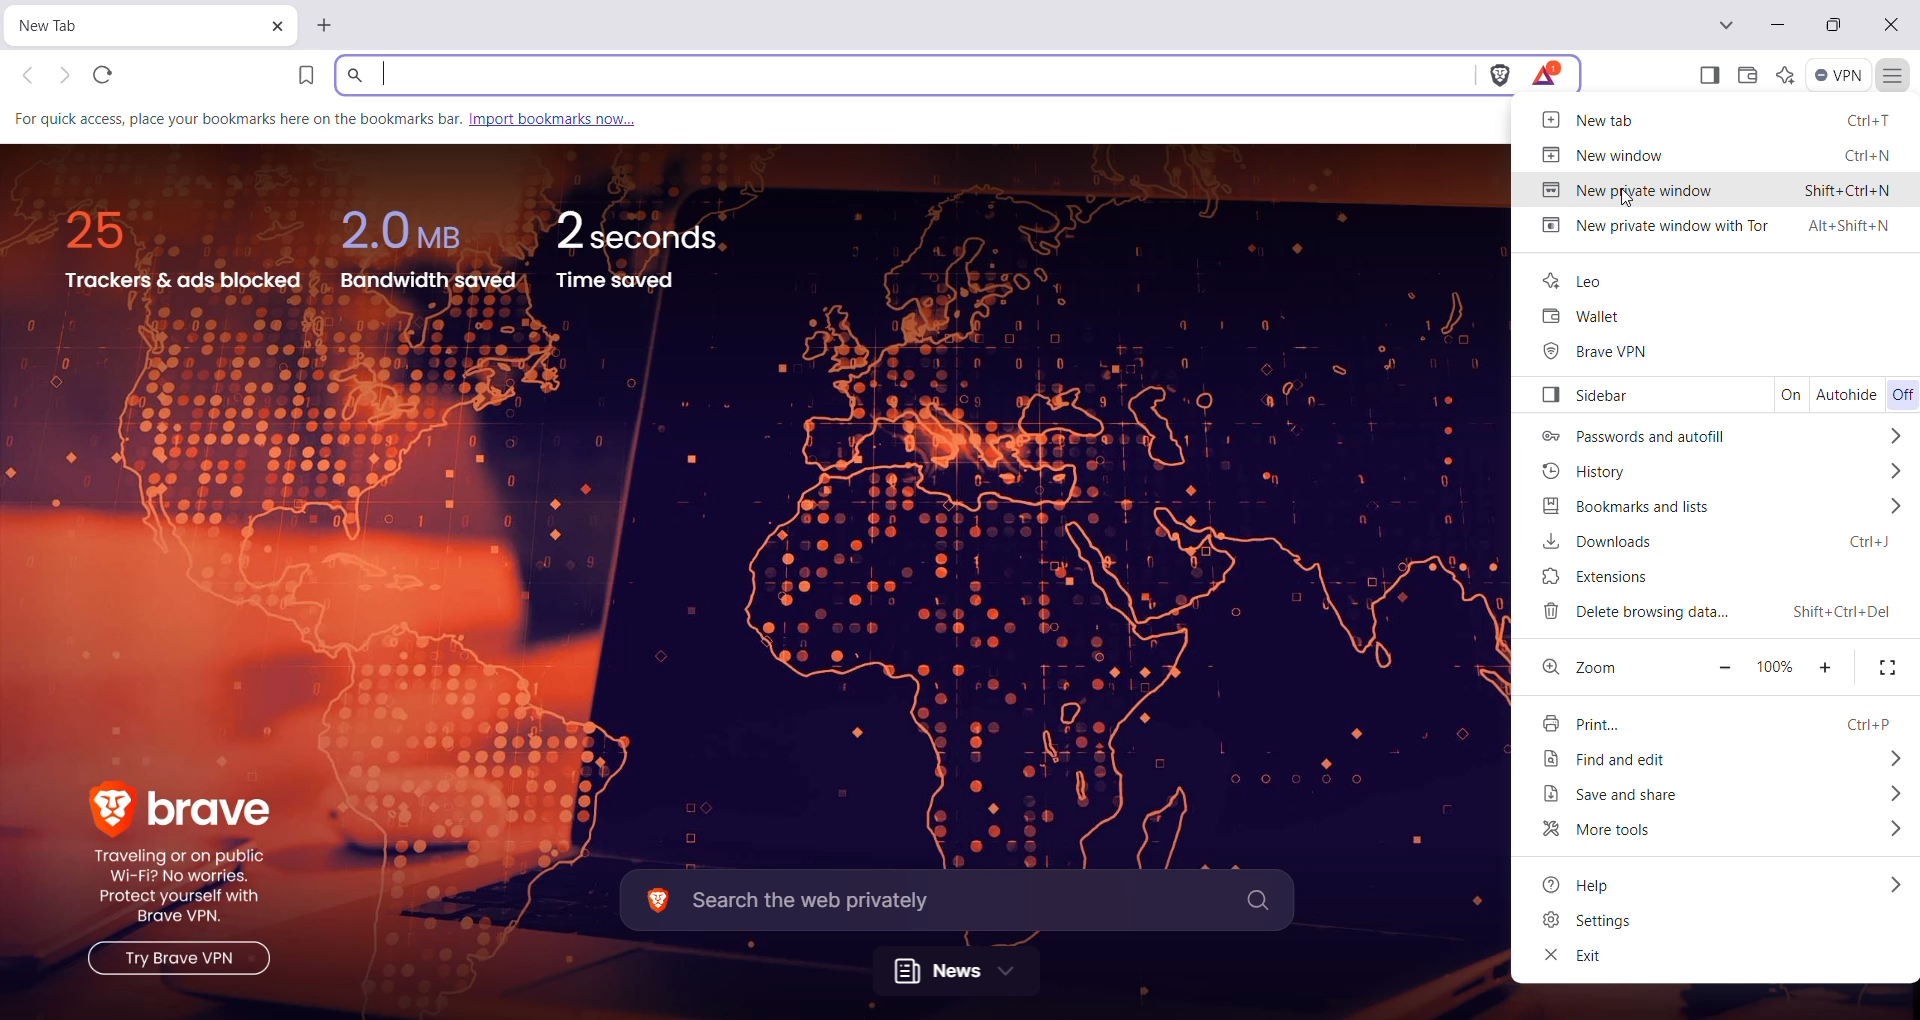 The image size is (1920, 1020). What do you see at coordinates (1719, 227) in the screenshot?
I see `New private window with Tor` at bounding box center [1719, 227].